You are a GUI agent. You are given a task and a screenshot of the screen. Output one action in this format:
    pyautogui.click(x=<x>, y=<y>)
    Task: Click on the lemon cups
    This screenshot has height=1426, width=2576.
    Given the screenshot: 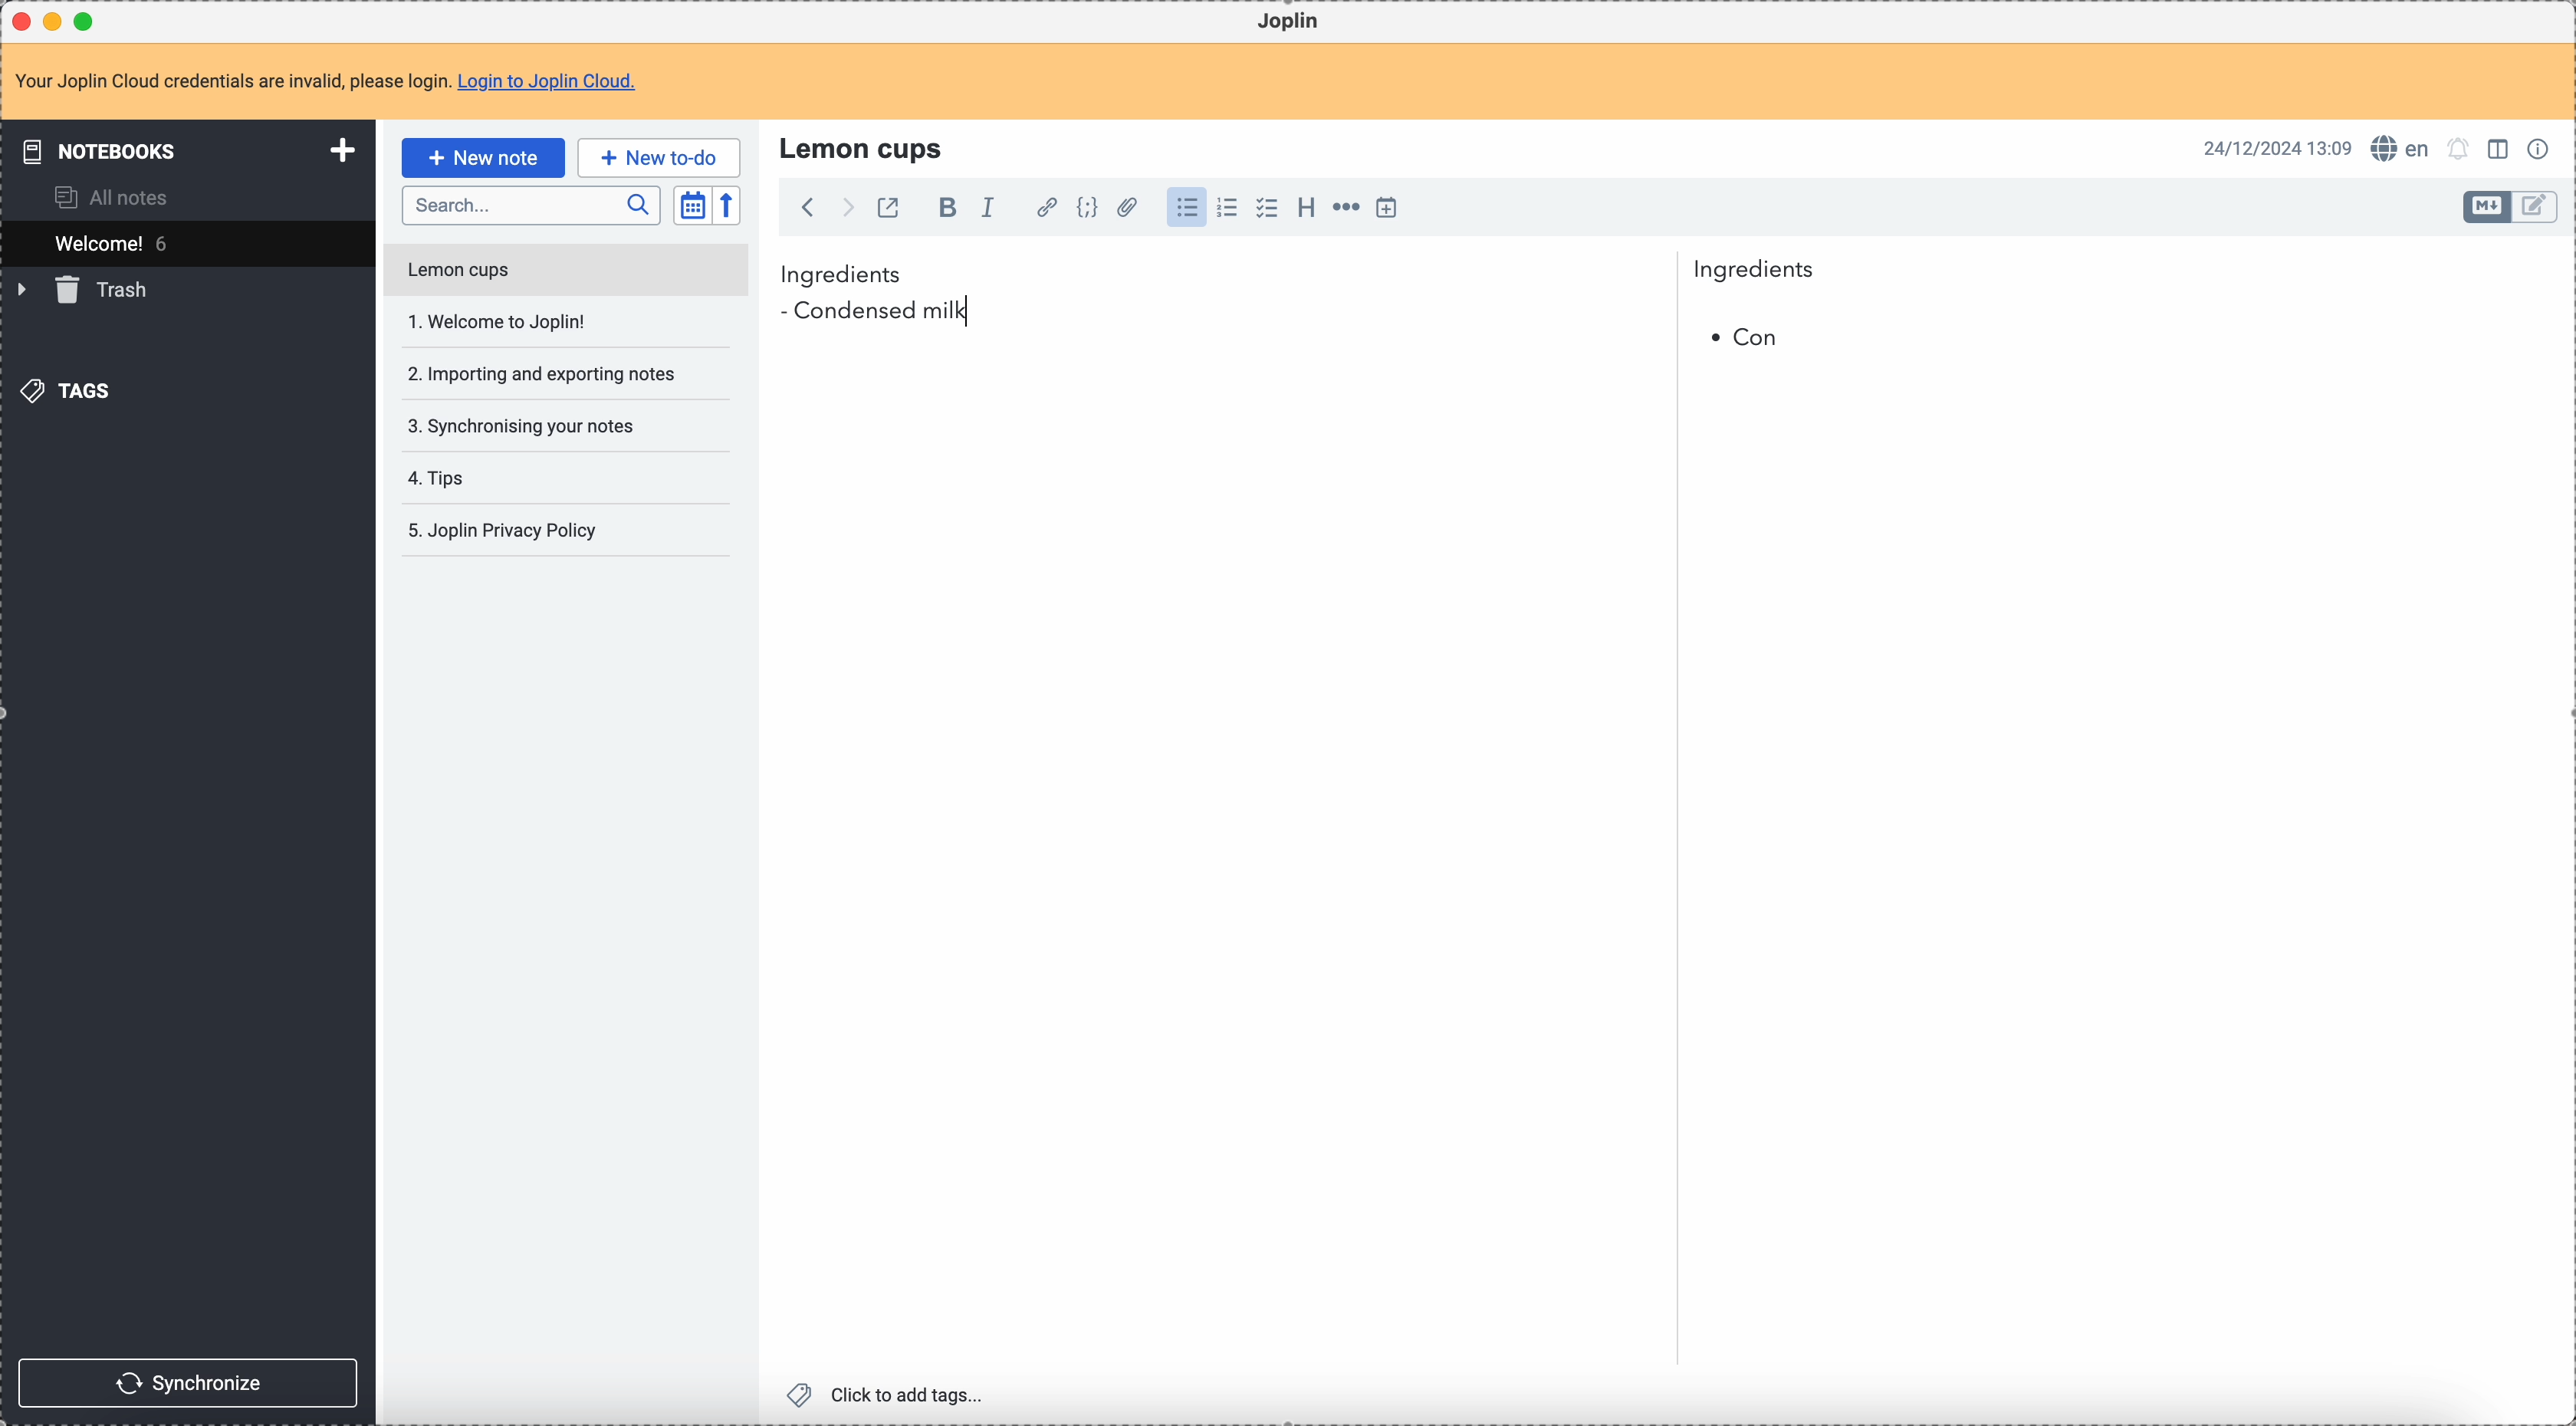 What is the action you would take?
    pyautogui.click(x=865, y=147)
    